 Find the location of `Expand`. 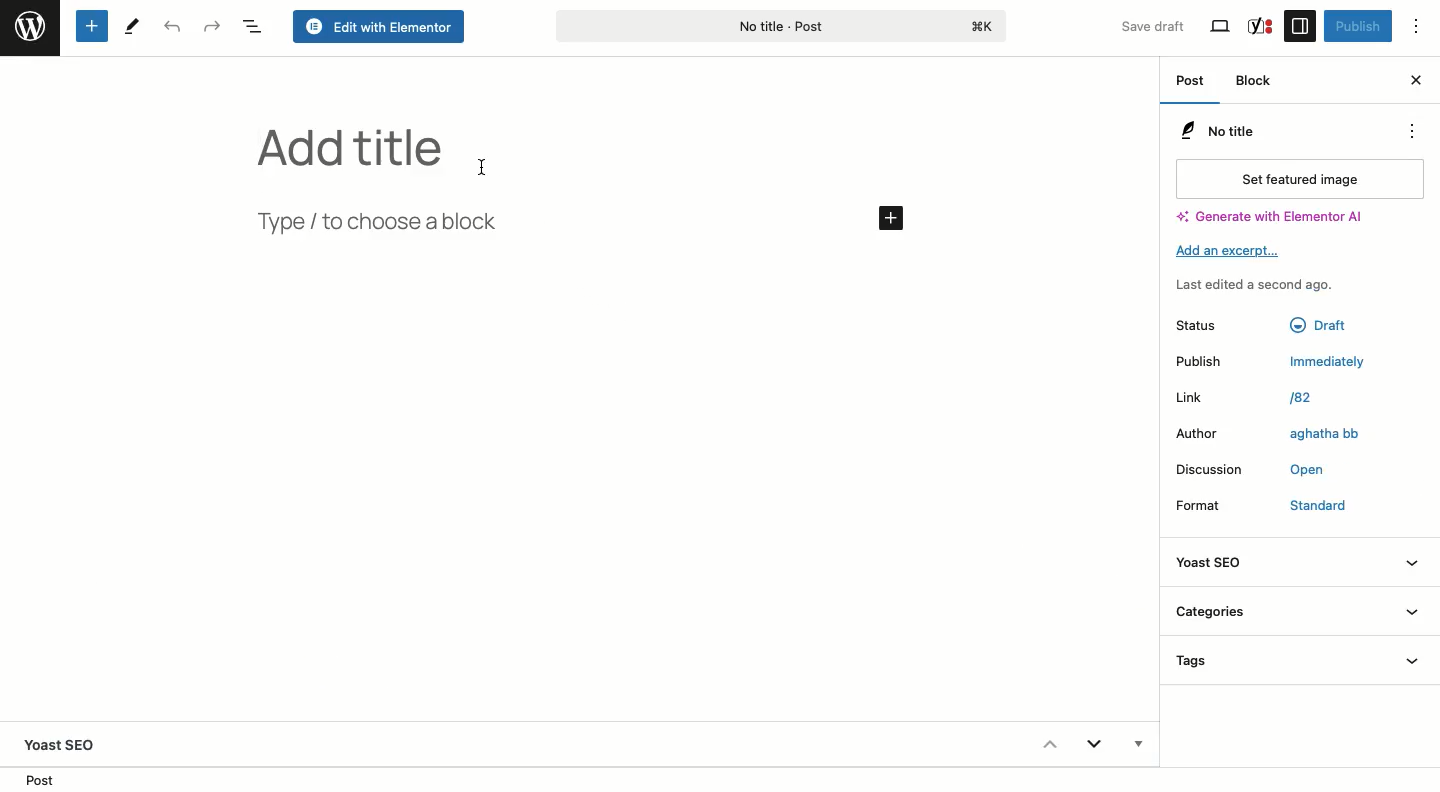

Expand is located at coordinates (1094, 747).